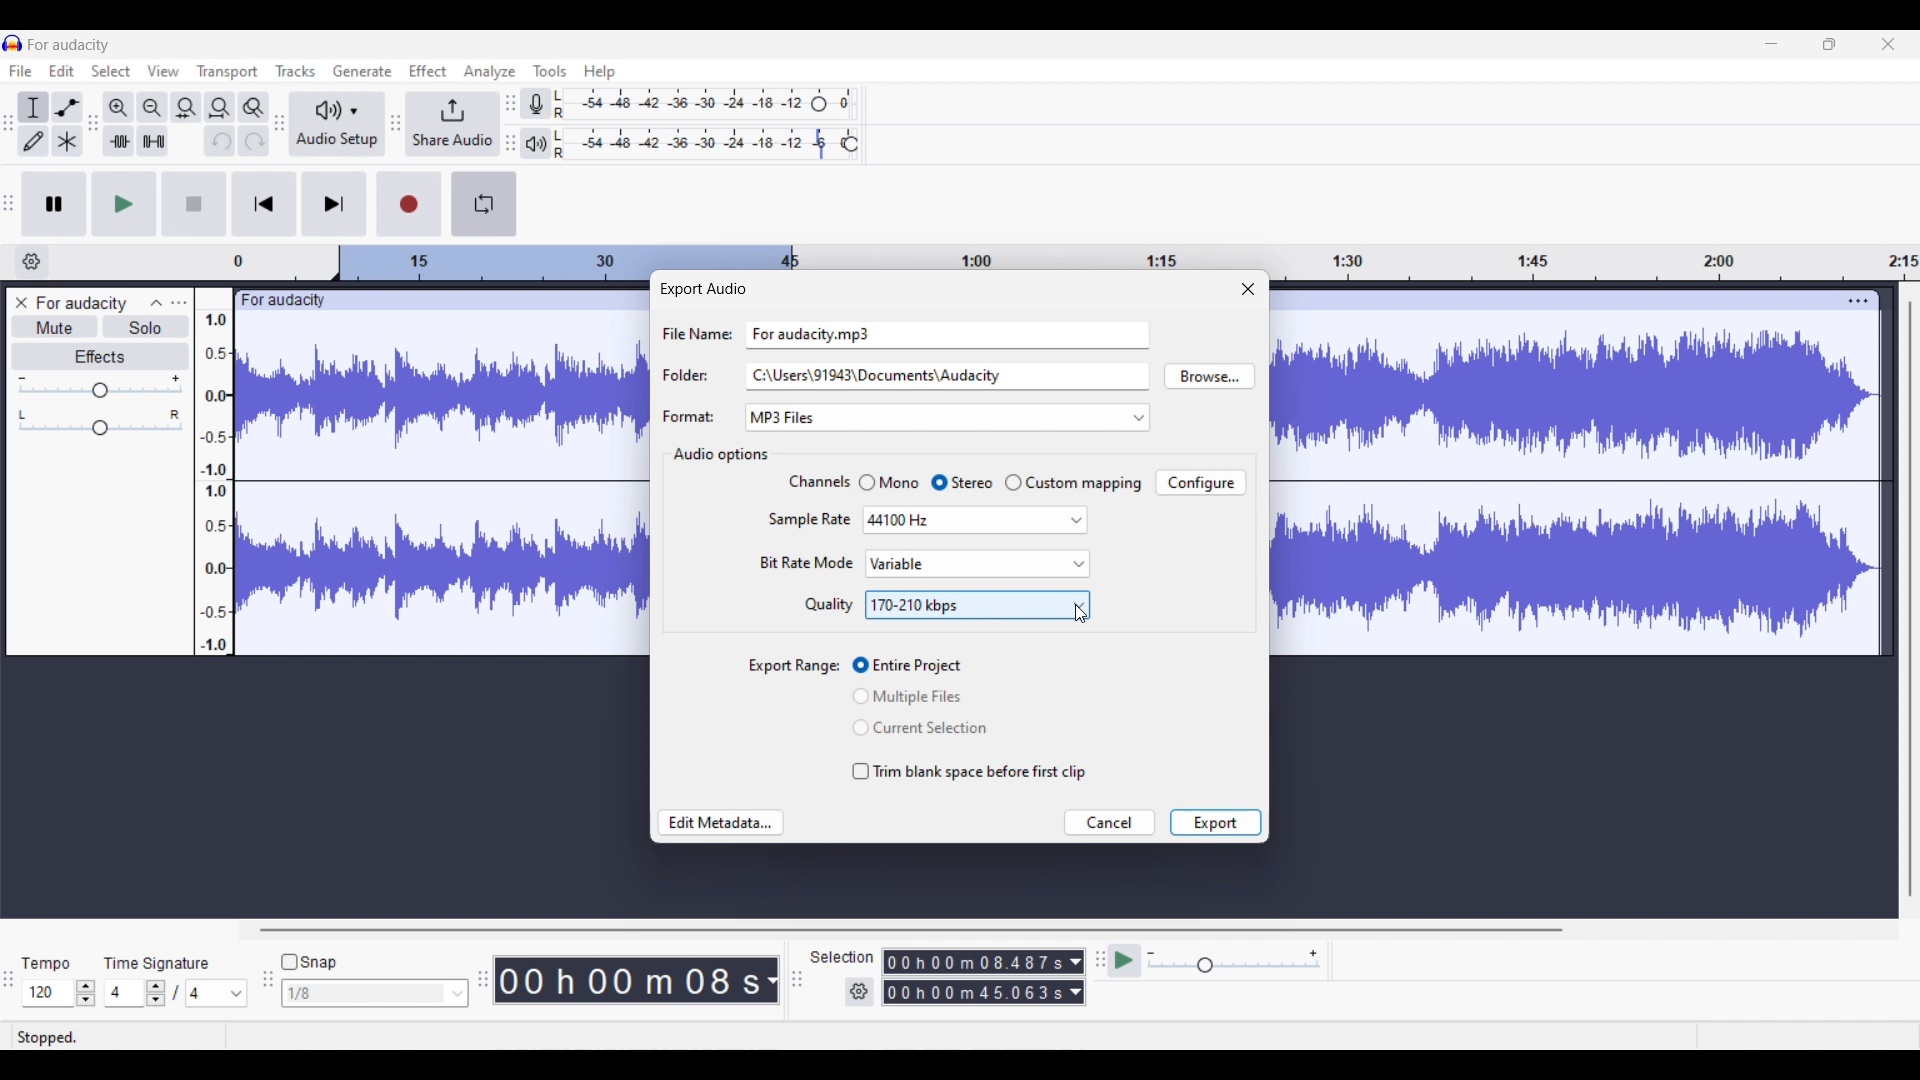 This screenshot has width=1920, height=1080. I want to click on Toggle for Custom mapping, so click(1073, 483).